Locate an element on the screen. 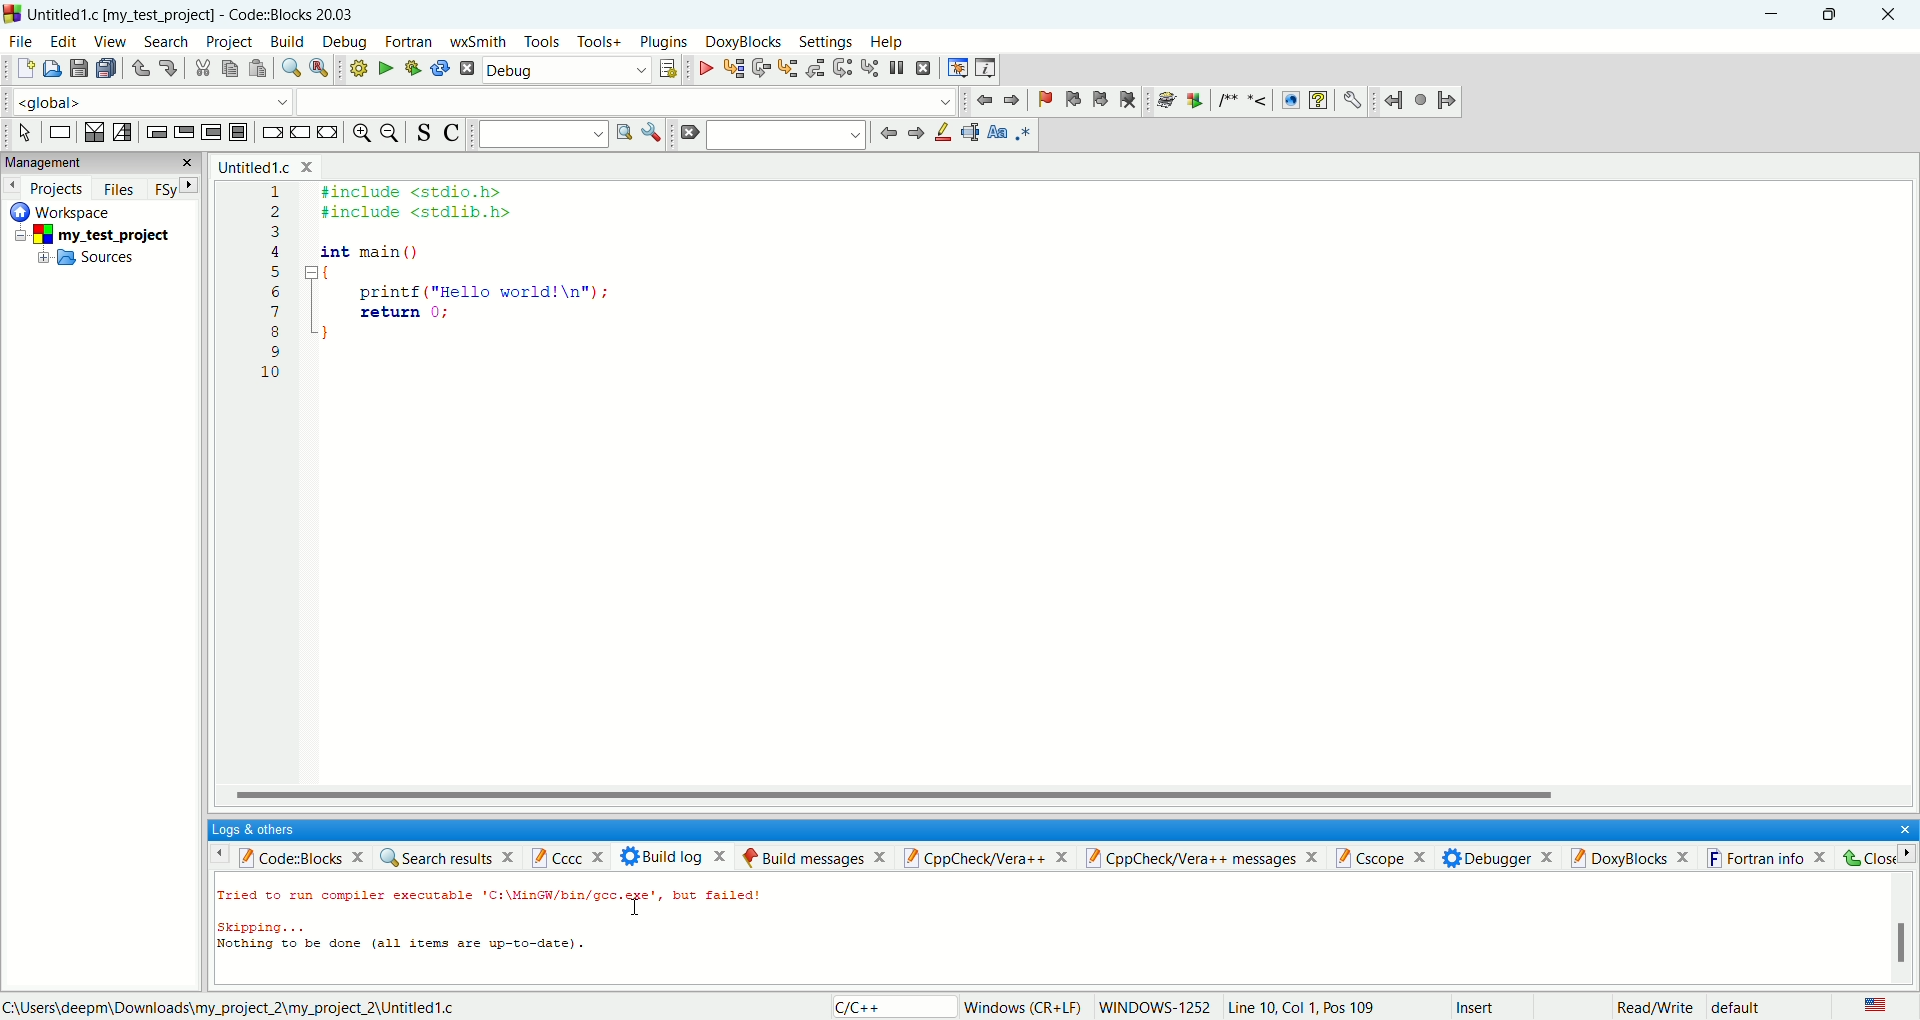  comment is located at coordinates (1246, 100).